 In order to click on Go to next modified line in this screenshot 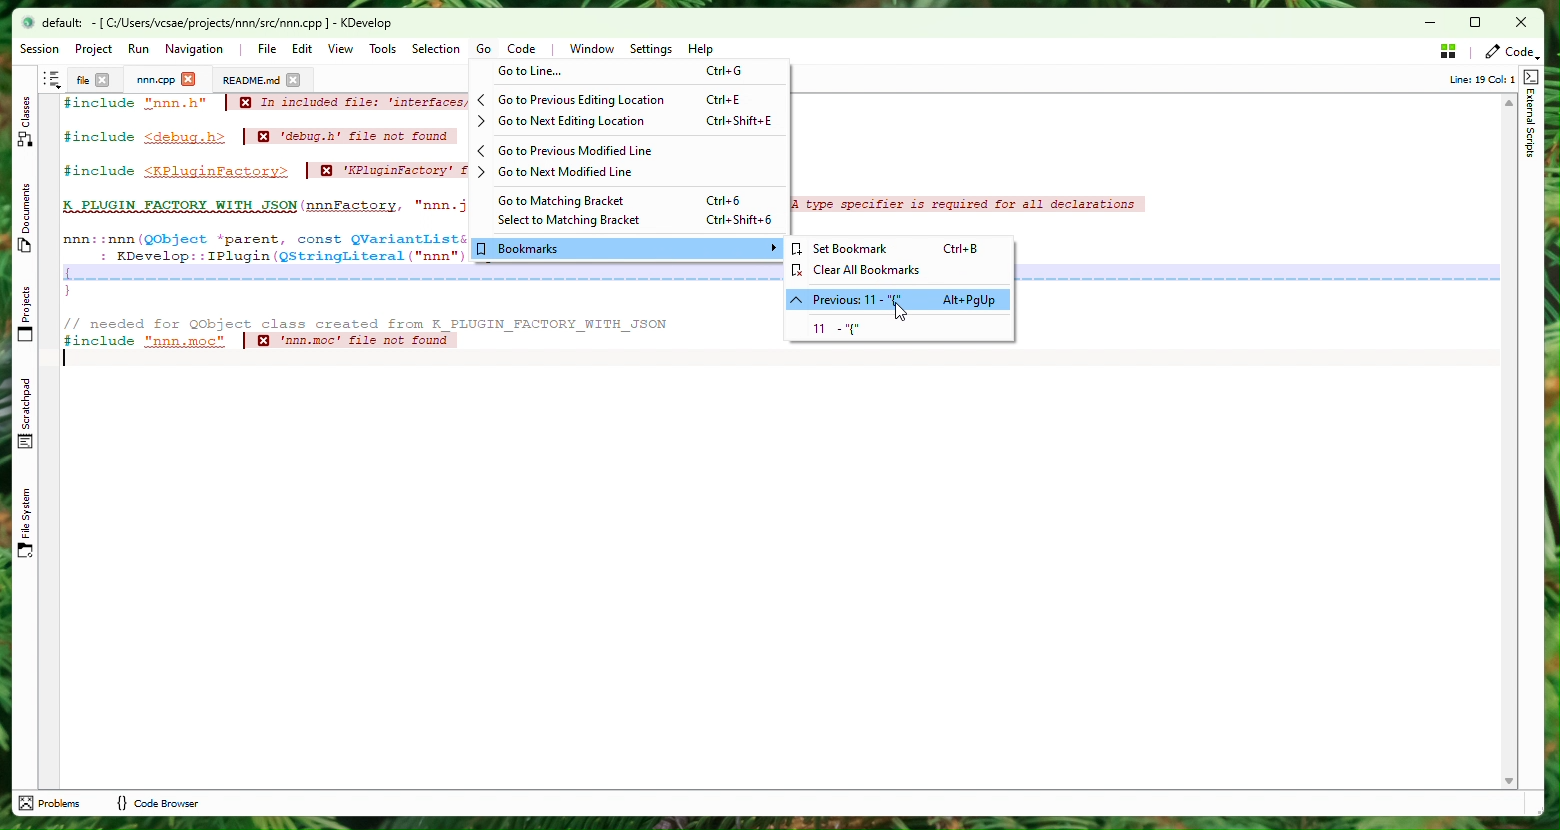, I will do `click(628, 174)`.